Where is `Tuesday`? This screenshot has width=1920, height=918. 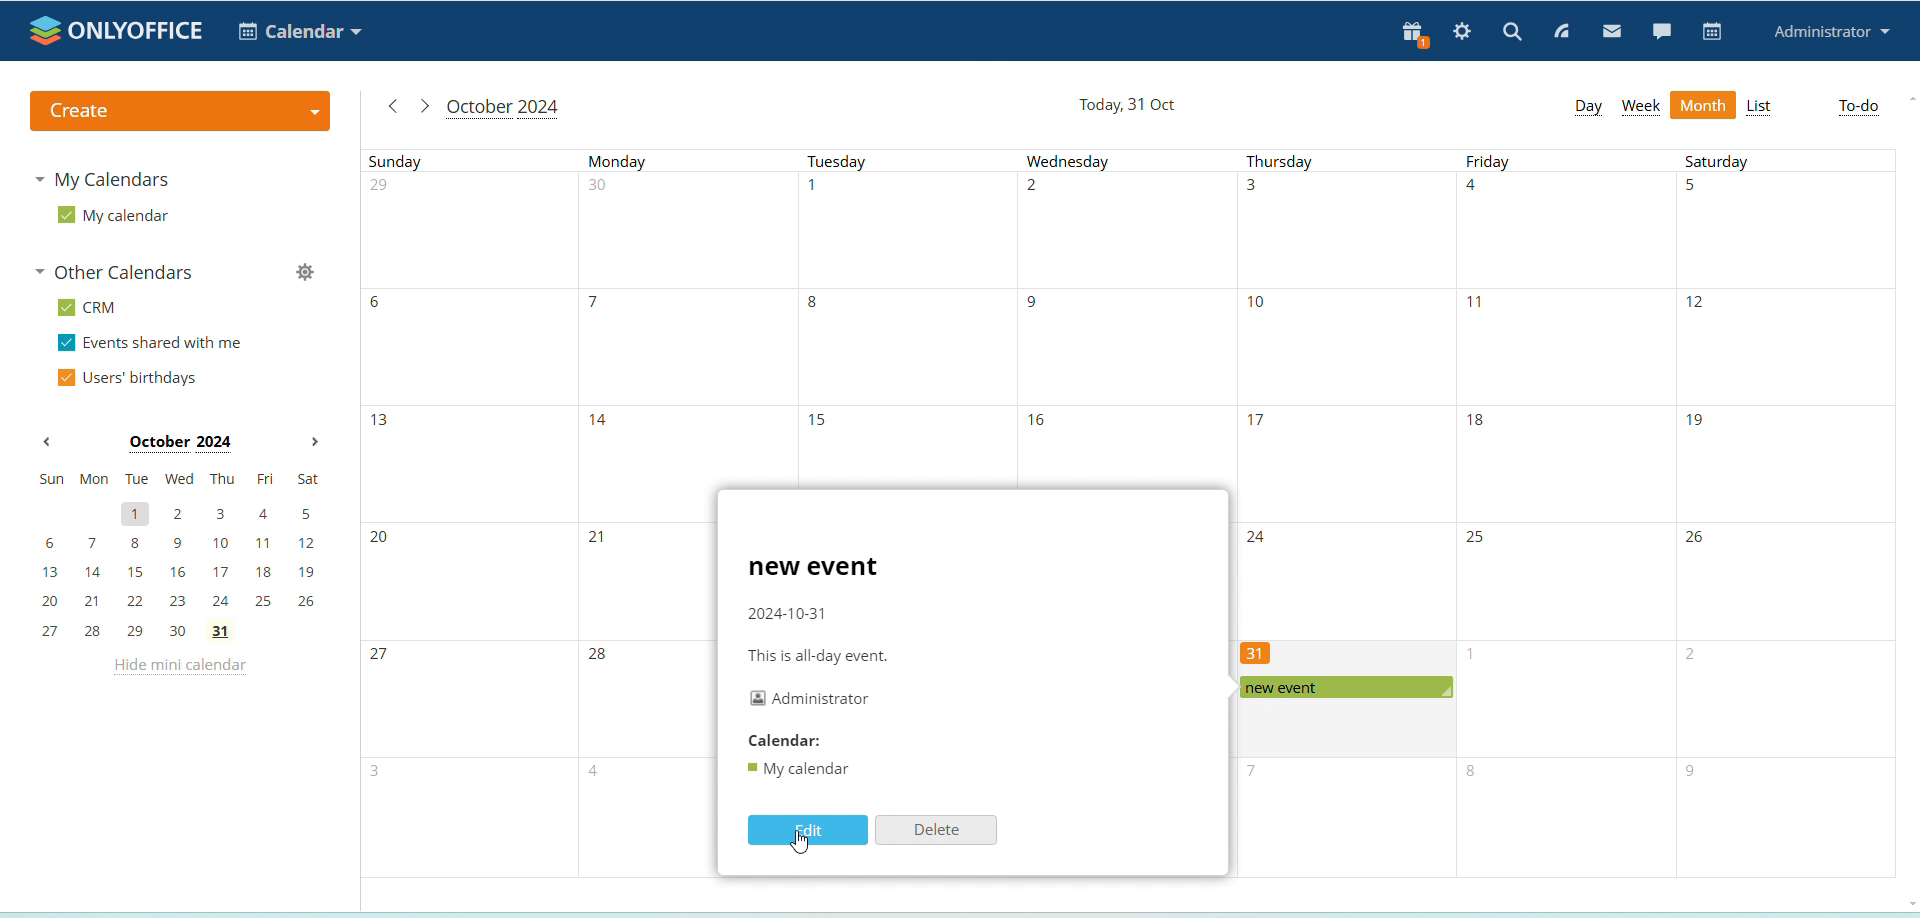 Tuesday is located at coordinates (904, 315).